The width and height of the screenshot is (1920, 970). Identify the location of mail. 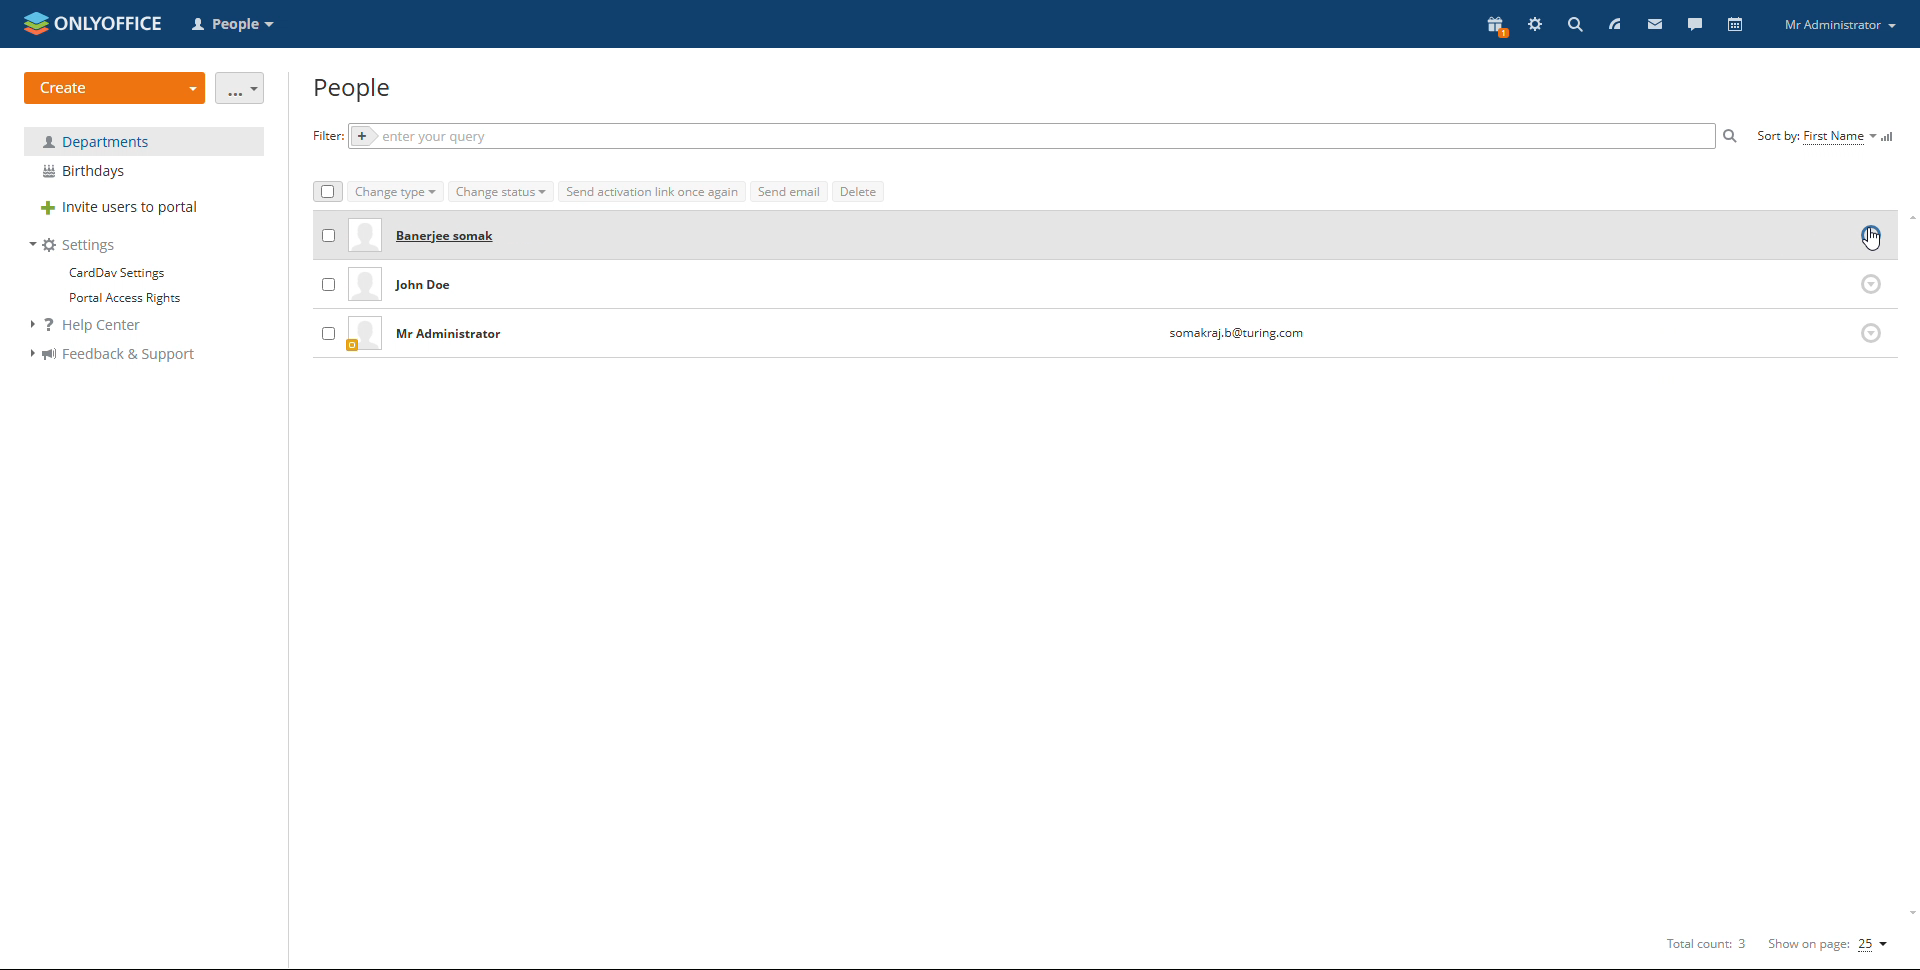
(1653, 24).